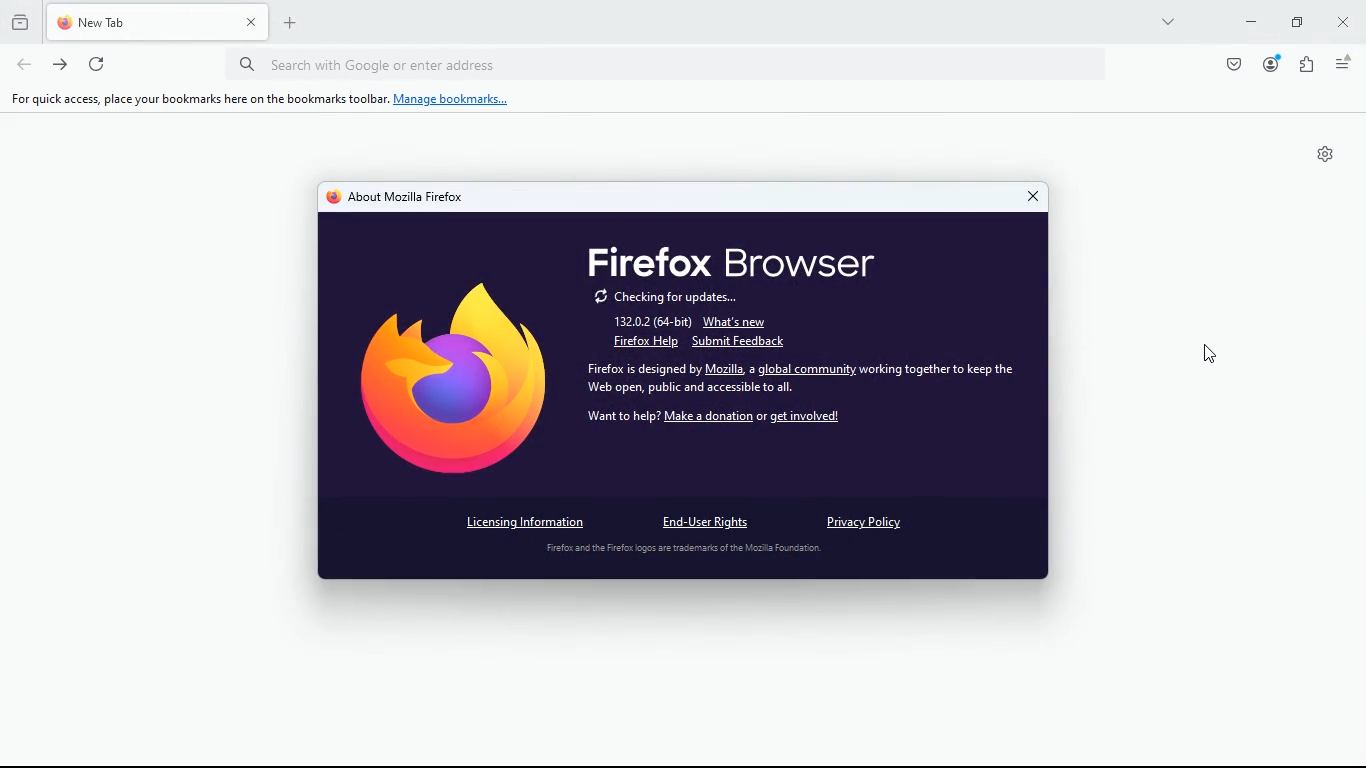  Describe the element at coordinates (298, 28) in the screenshot. I see `new tab` at that location.